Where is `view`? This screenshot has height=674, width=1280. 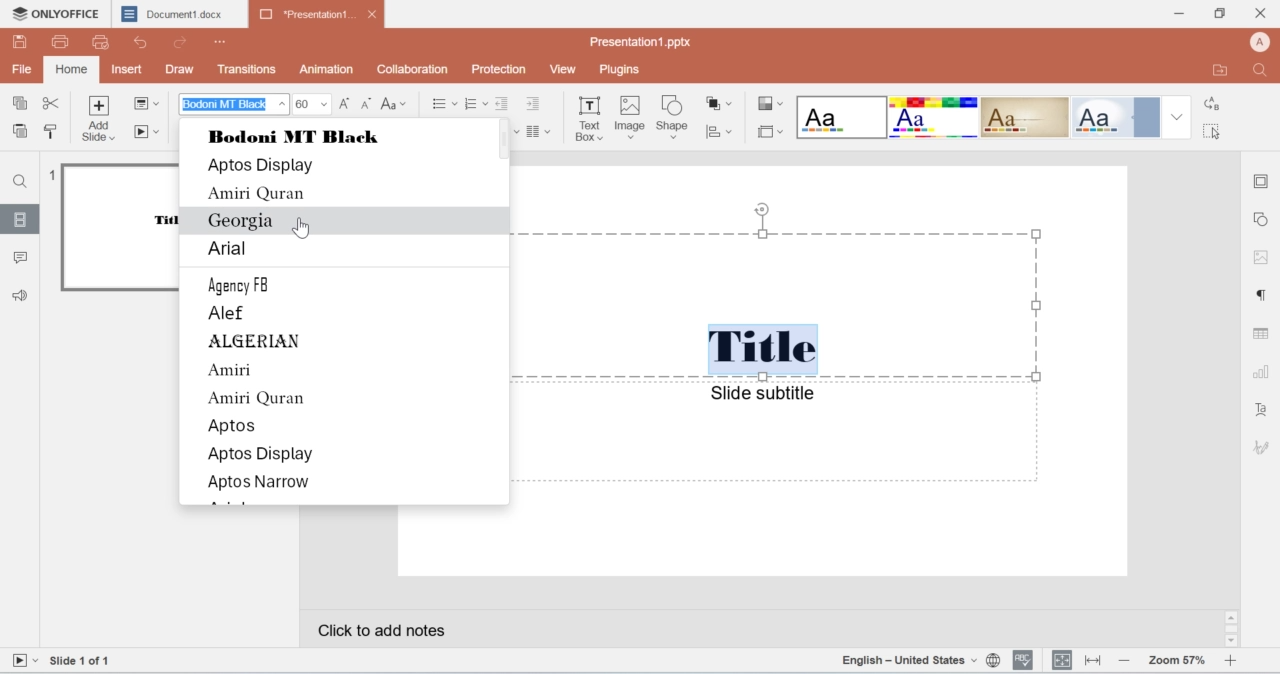
view is located at coordinates (566, 69).